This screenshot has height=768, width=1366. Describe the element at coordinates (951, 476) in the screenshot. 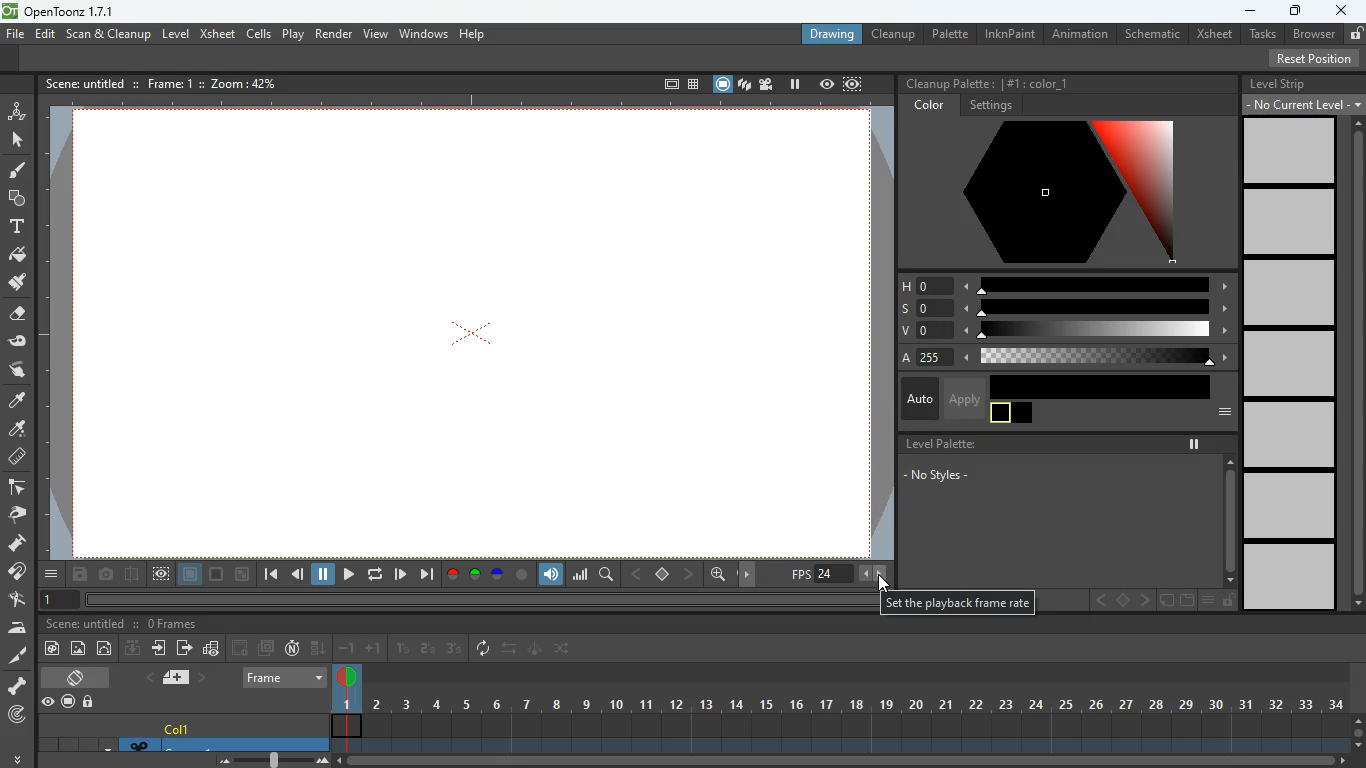

I see `no styles` at that location.